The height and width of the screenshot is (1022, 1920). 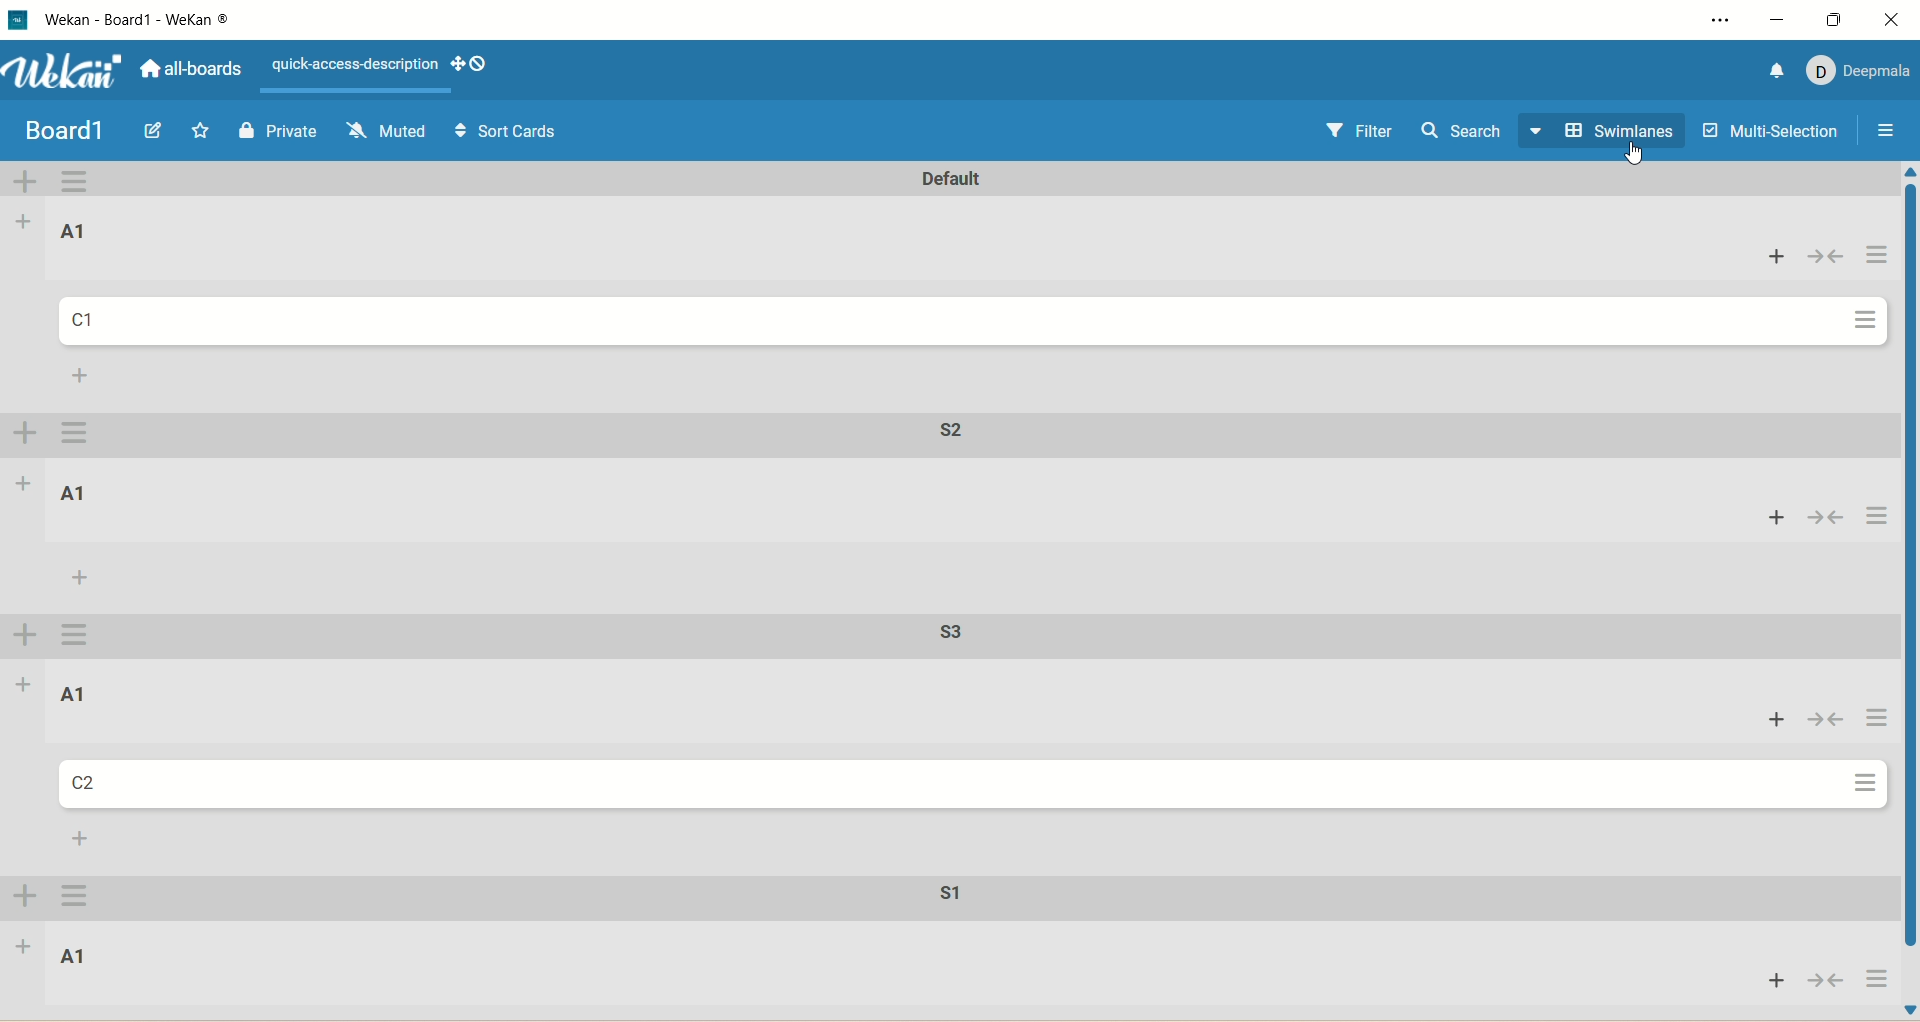 What do you see at coordinates (1879, 259) in the screenshot?
I see `actions` at bounding box center [1879, 259].